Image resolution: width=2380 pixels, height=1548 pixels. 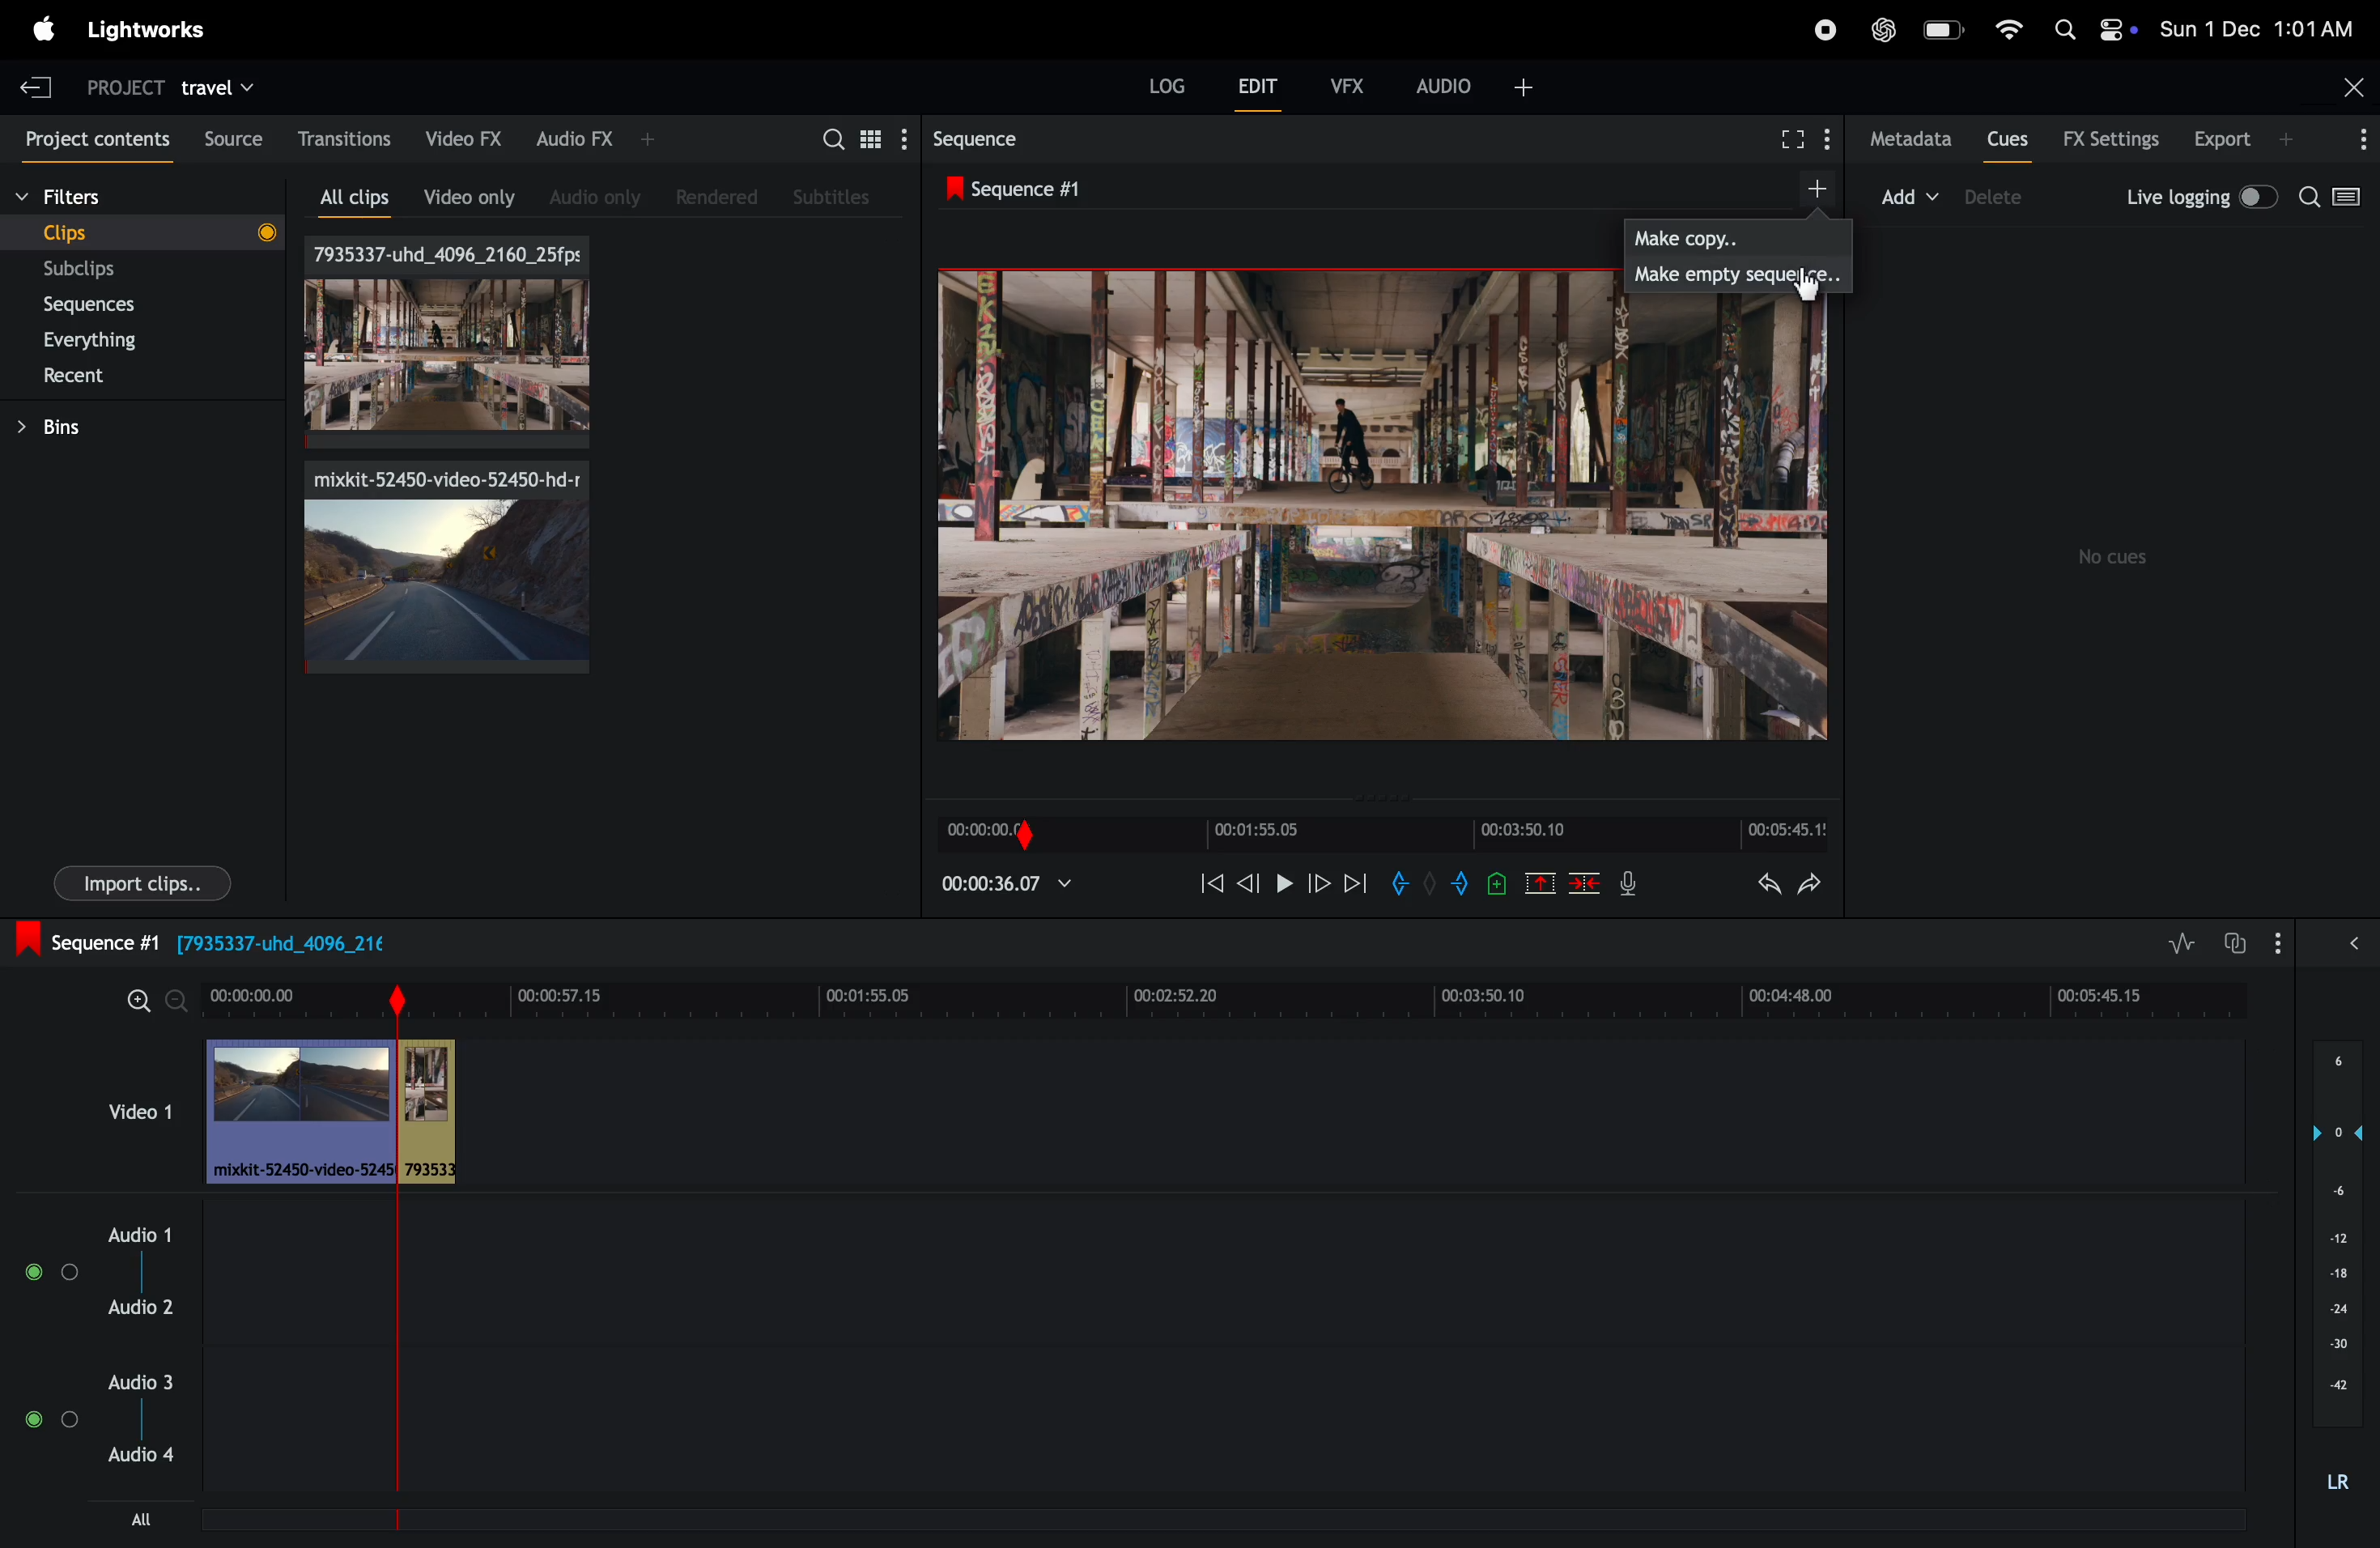 I want to click on recents, so click(x=149, y=376).